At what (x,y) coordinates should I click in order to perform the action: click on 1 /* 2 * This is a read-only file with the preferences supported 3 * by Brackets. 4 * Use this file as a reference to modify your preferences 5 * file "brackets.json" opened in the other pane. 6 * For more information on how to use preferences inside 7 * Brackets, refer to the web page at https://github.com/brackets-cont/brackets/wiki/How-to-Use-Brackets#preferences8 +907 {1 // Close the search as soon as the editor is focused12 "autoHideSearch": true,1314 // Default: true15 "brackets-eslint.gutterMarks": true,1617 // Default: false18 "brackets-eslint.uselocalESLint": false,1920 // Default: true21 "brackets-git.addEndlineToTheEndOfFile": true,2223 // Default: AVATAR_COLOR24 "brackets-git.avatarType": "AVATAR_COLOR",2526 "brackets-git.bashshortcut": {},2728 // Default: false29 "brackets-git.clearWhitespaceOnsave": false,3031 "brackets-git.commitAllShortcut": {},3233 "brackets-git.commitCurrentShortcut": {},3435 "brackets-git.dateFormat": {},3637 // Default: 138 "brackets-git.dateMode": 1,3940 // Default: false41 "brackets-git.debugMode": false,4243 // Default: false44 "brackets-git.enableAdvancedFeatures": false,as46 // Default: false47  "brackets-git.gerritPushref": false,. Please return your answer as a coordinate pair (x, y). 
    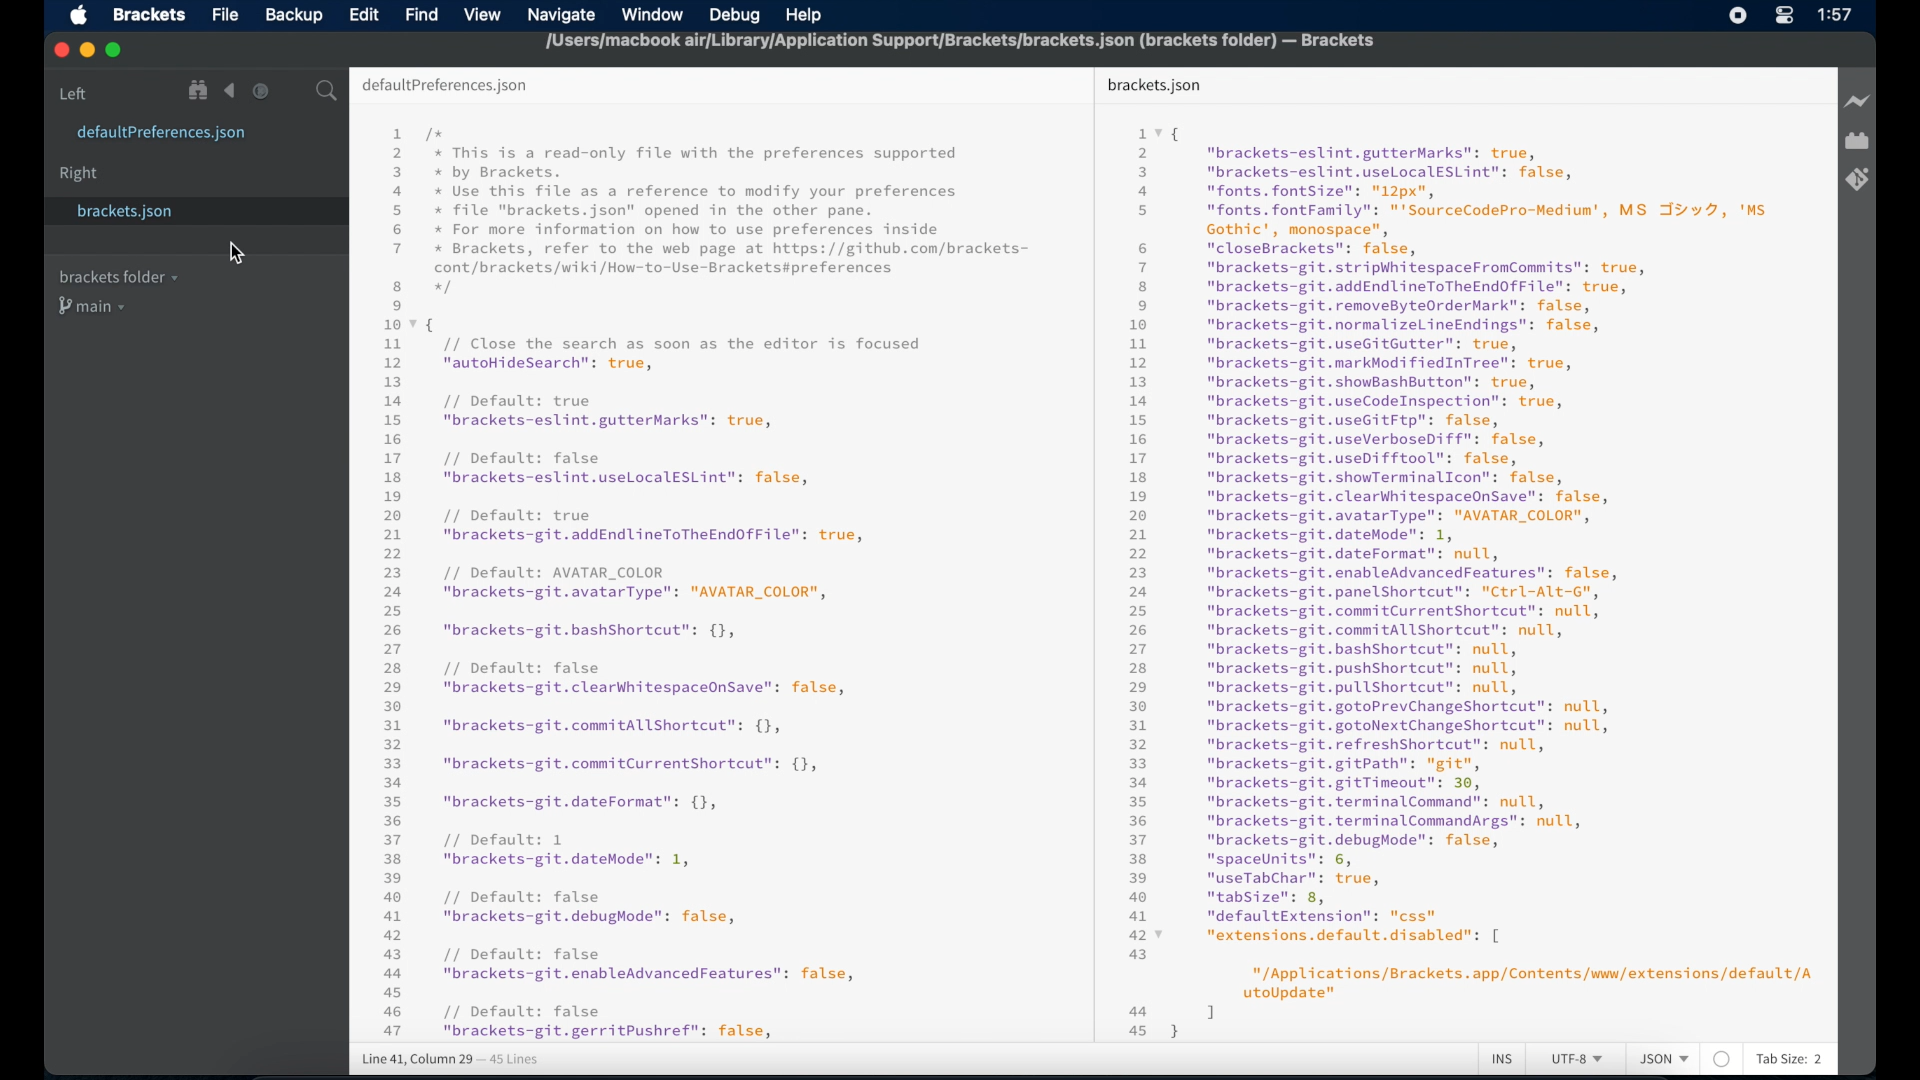
    Looking at the image, I should click on (709, 582).